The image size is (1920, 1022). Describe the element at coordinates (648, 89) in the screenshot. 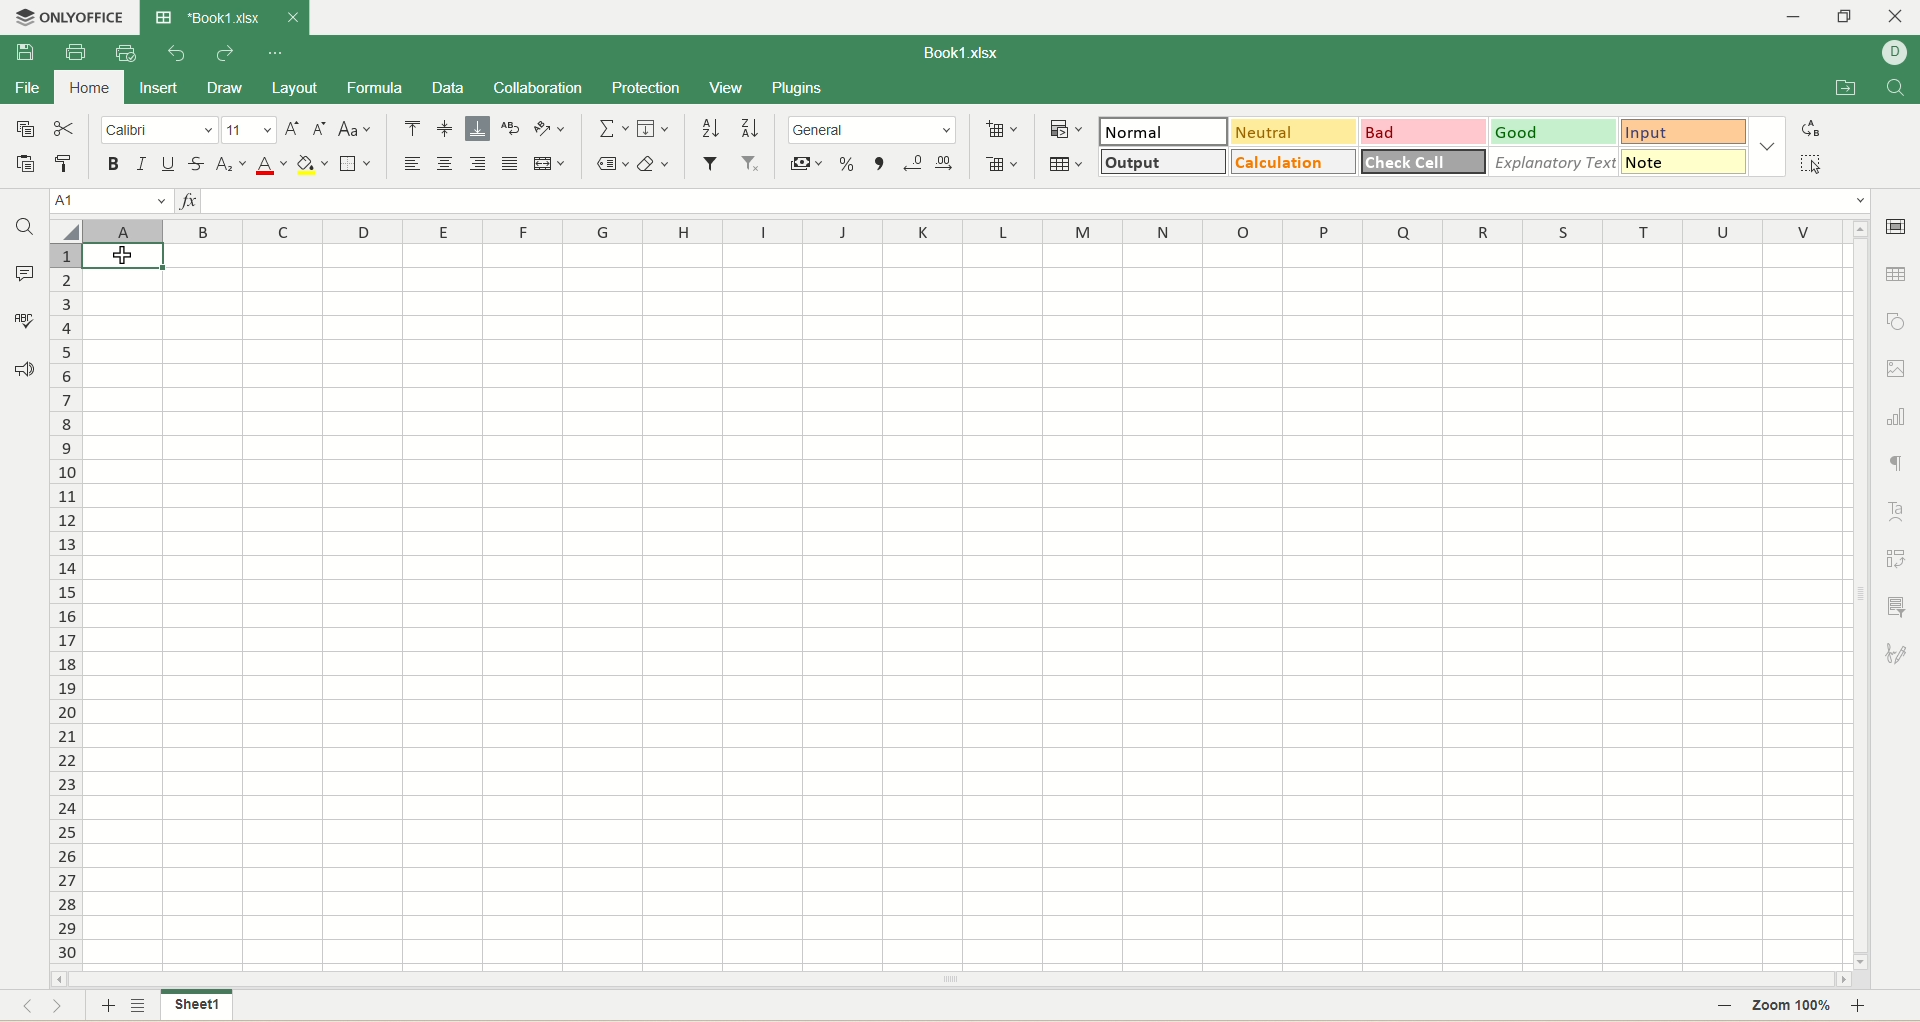

I see `protection` at that location.